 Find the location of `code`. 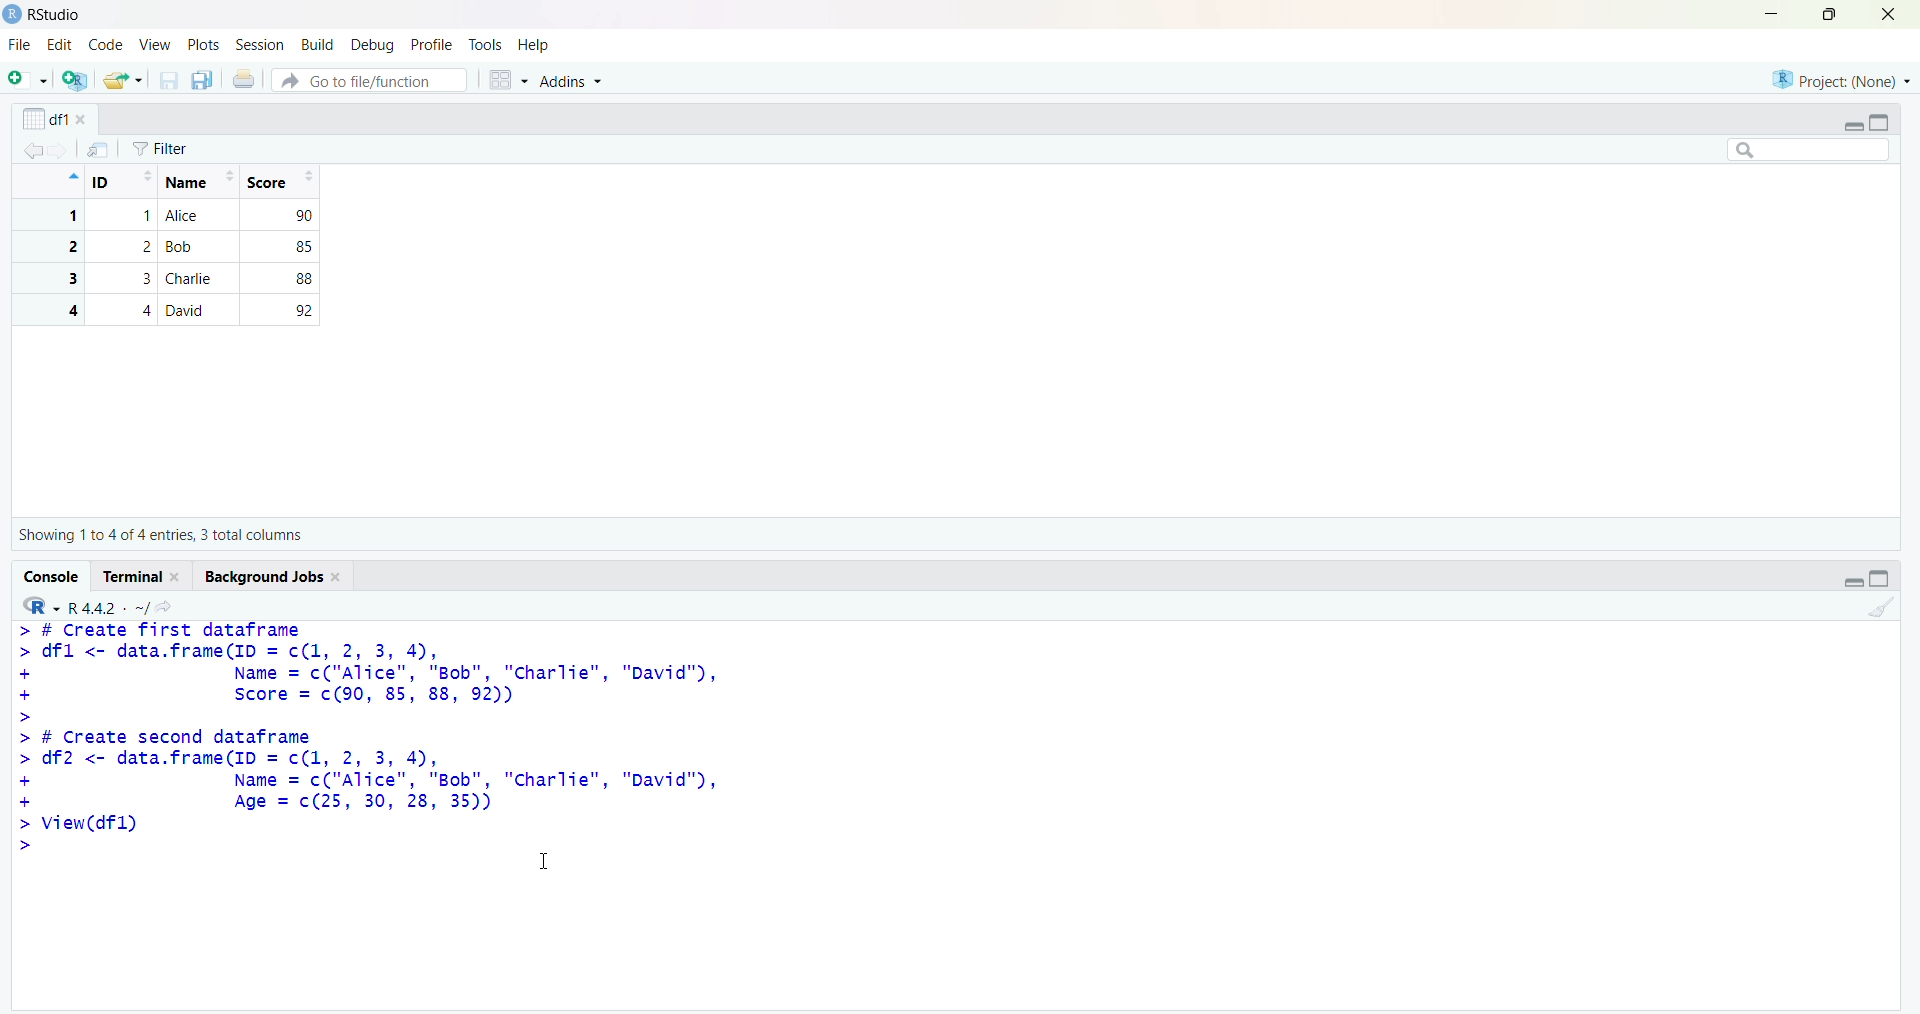

code is located at coordinates (107, 44).